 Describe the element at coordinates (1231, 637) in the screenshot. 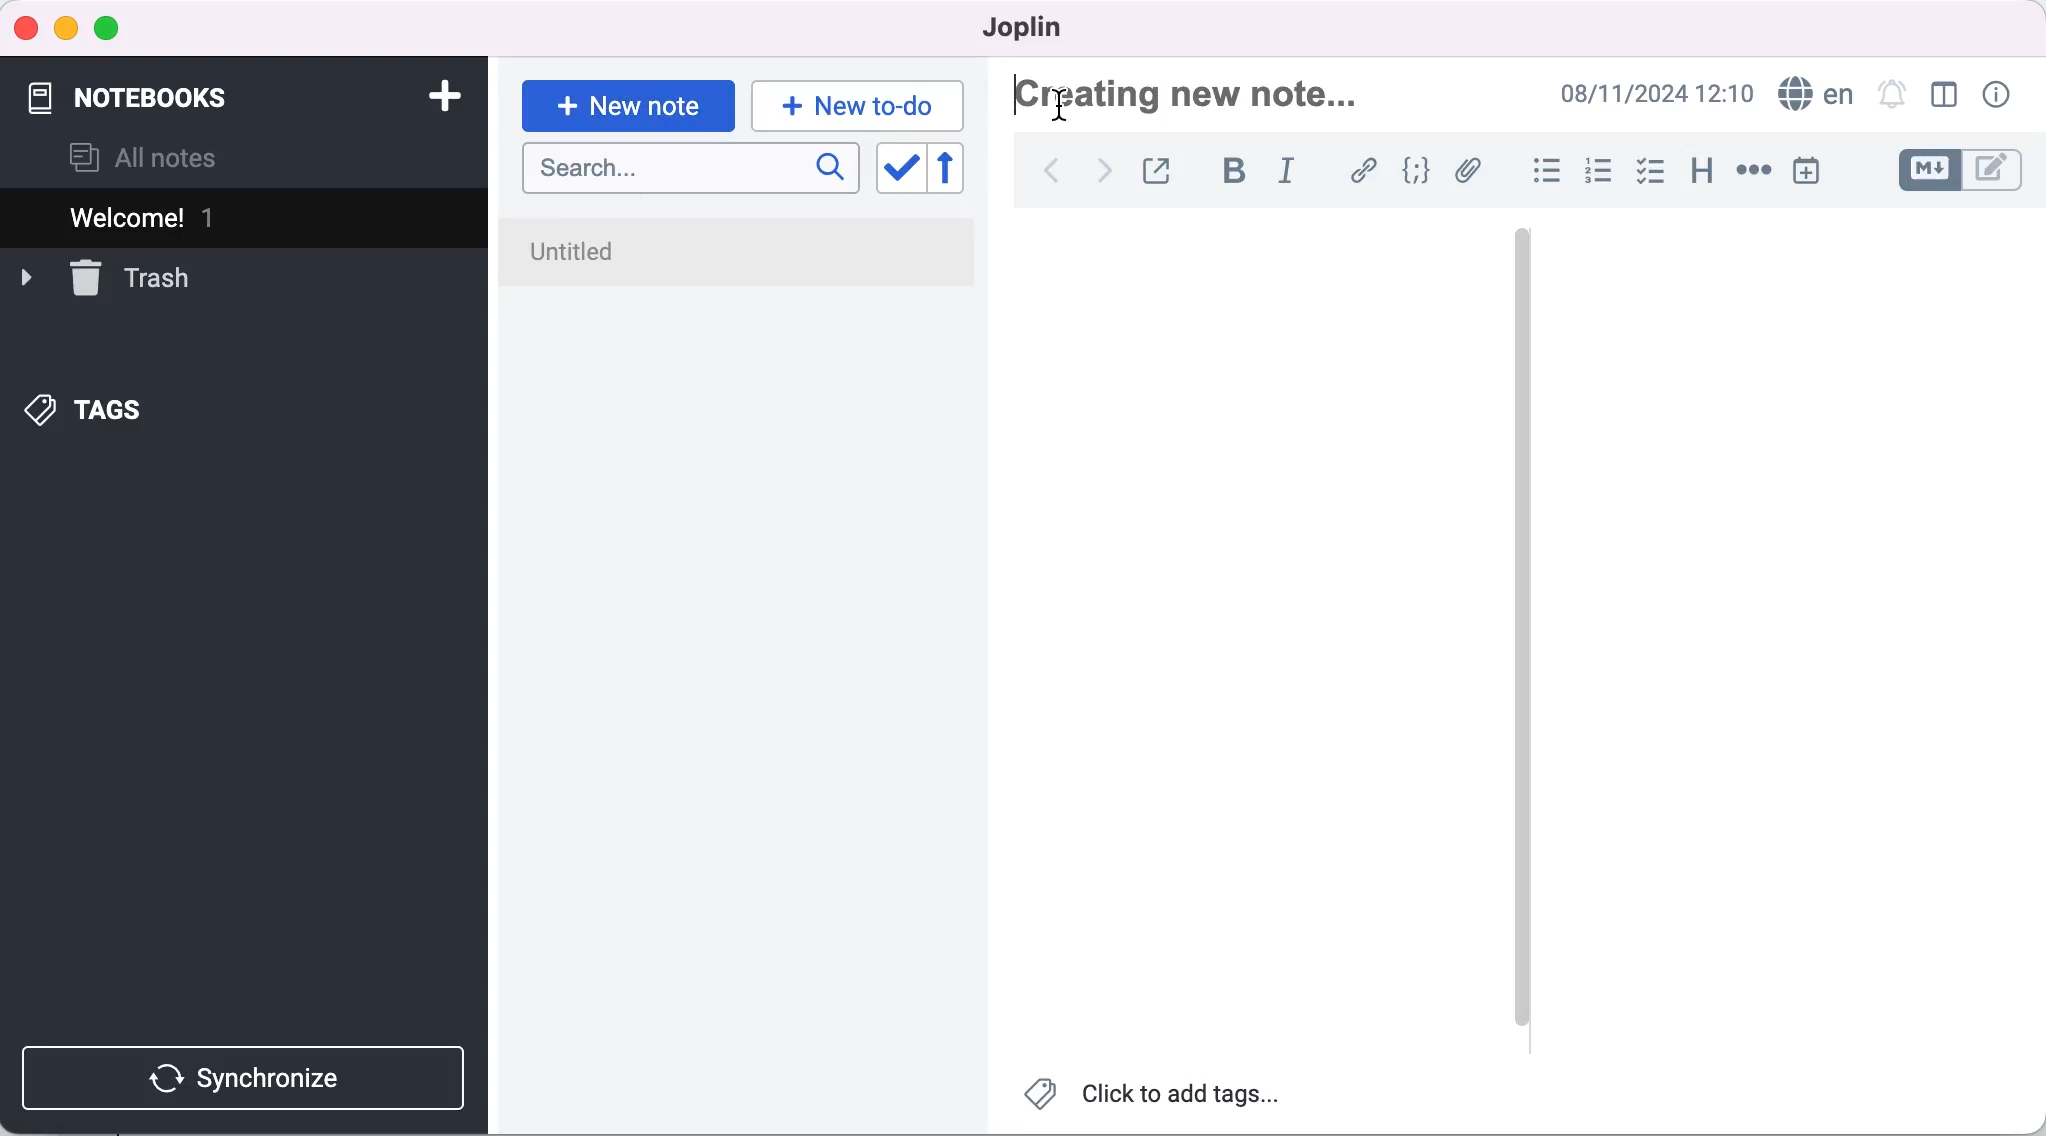

I see `blank canvas` at that location.